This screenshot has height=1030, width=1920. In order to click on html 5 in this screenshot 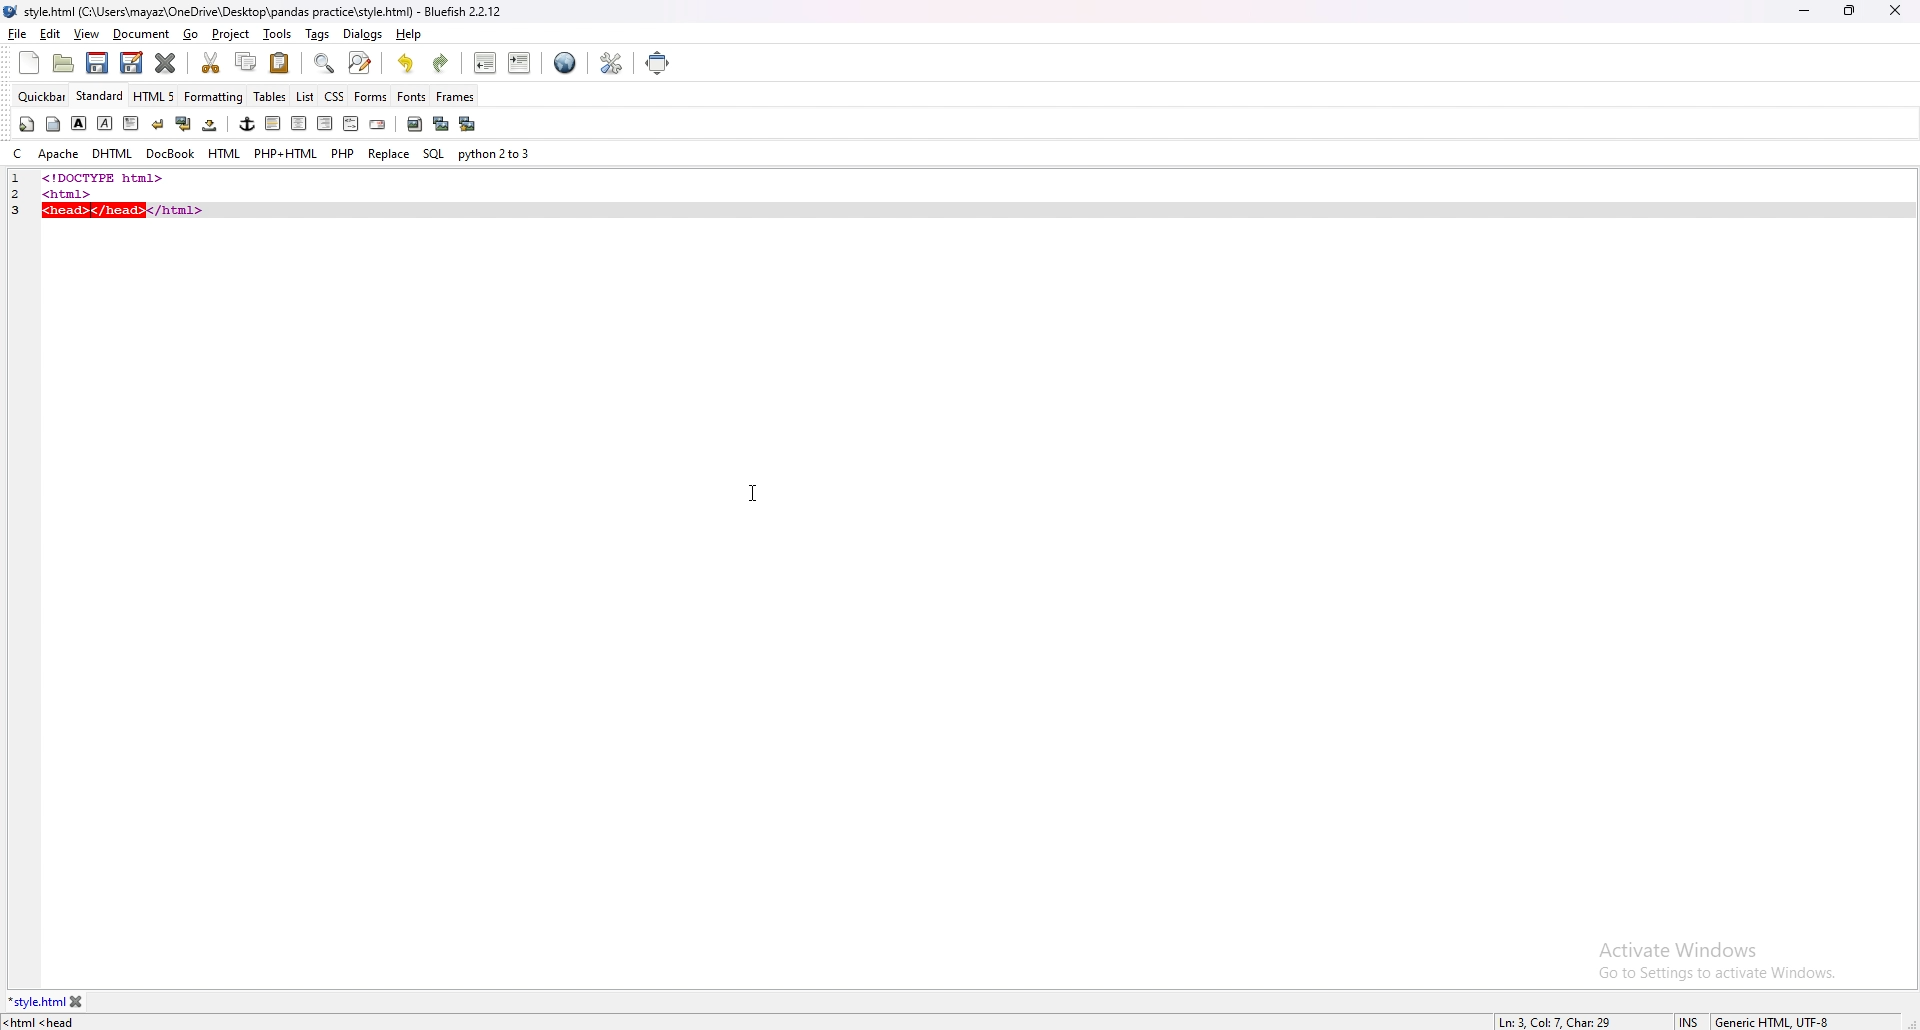, I will do `click(156, 97)`.